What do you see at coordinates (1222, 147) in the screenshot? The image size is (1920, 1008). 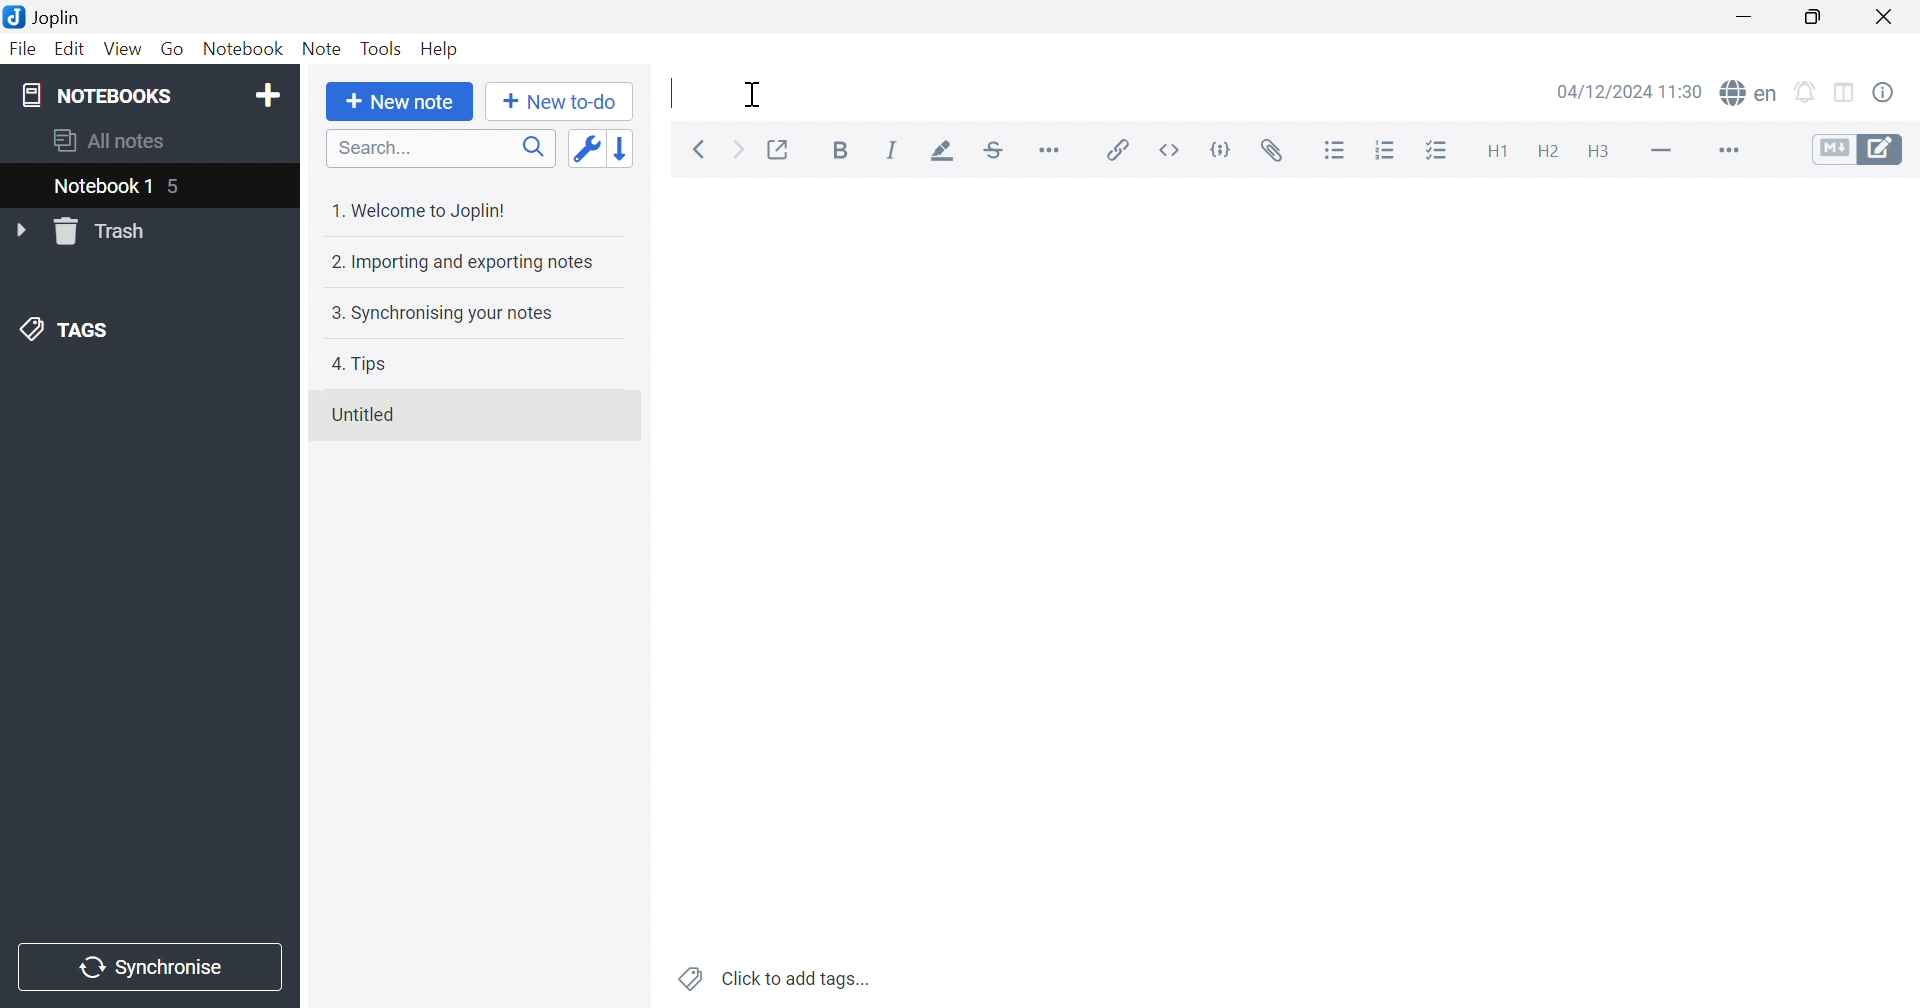 I see `code` at bounding box center [1222, 147].